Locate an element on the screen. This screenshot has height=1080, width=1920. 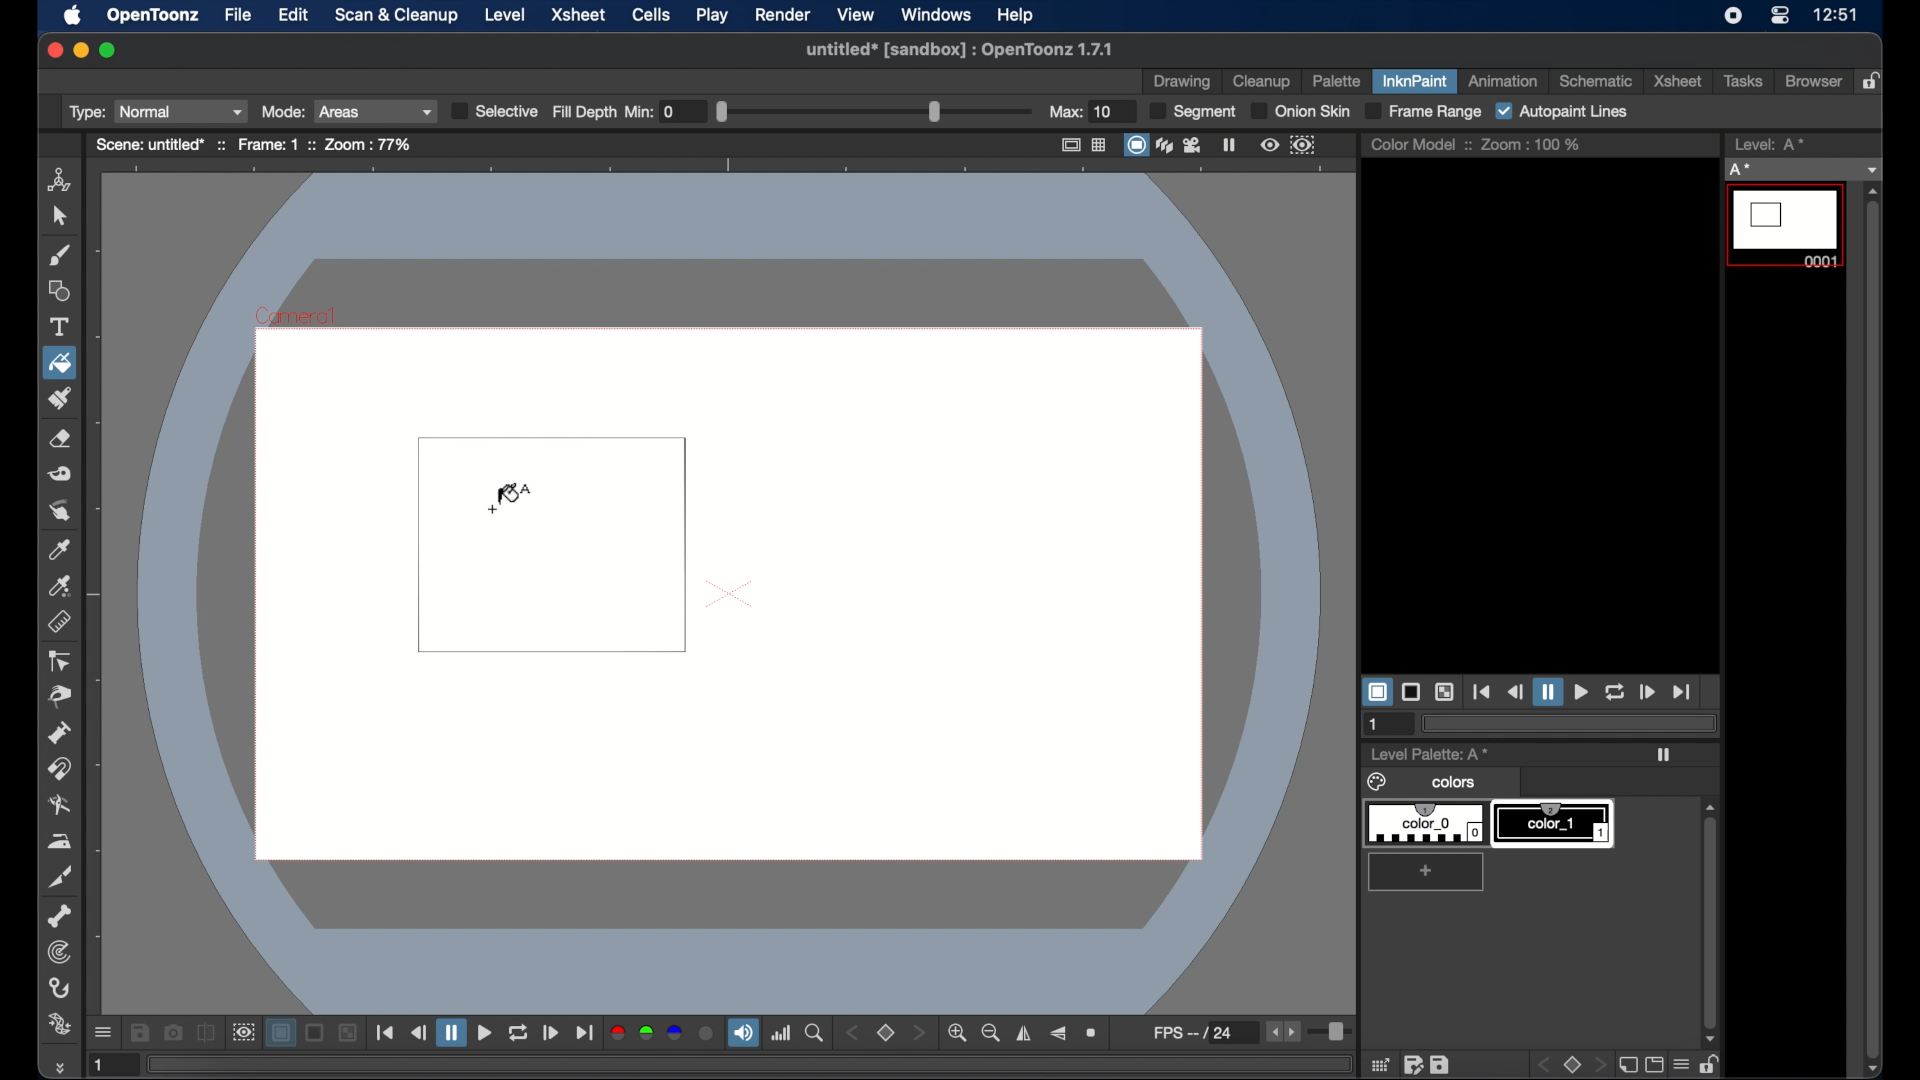
stop is located at coordinates (1574, 1064).